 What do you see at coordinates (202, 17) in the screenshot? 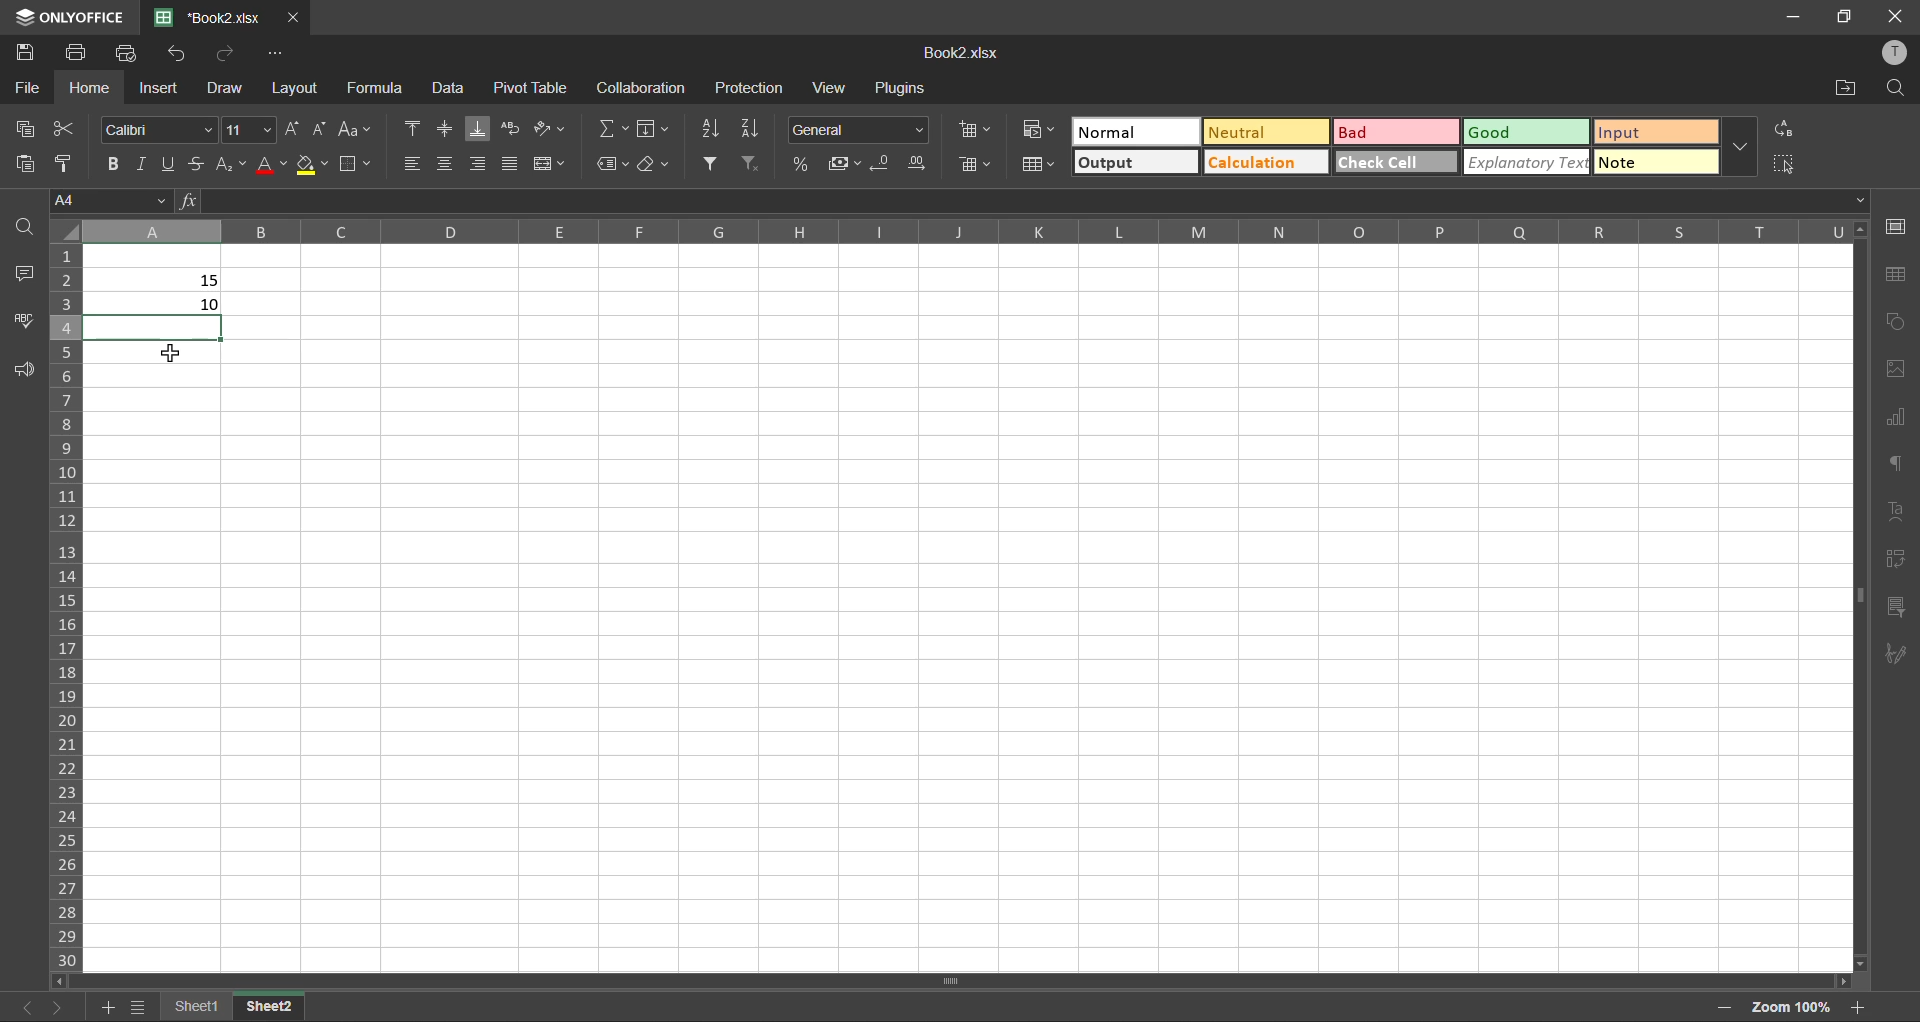
I see `book2.xlsx` at bounding box center [202, 17].